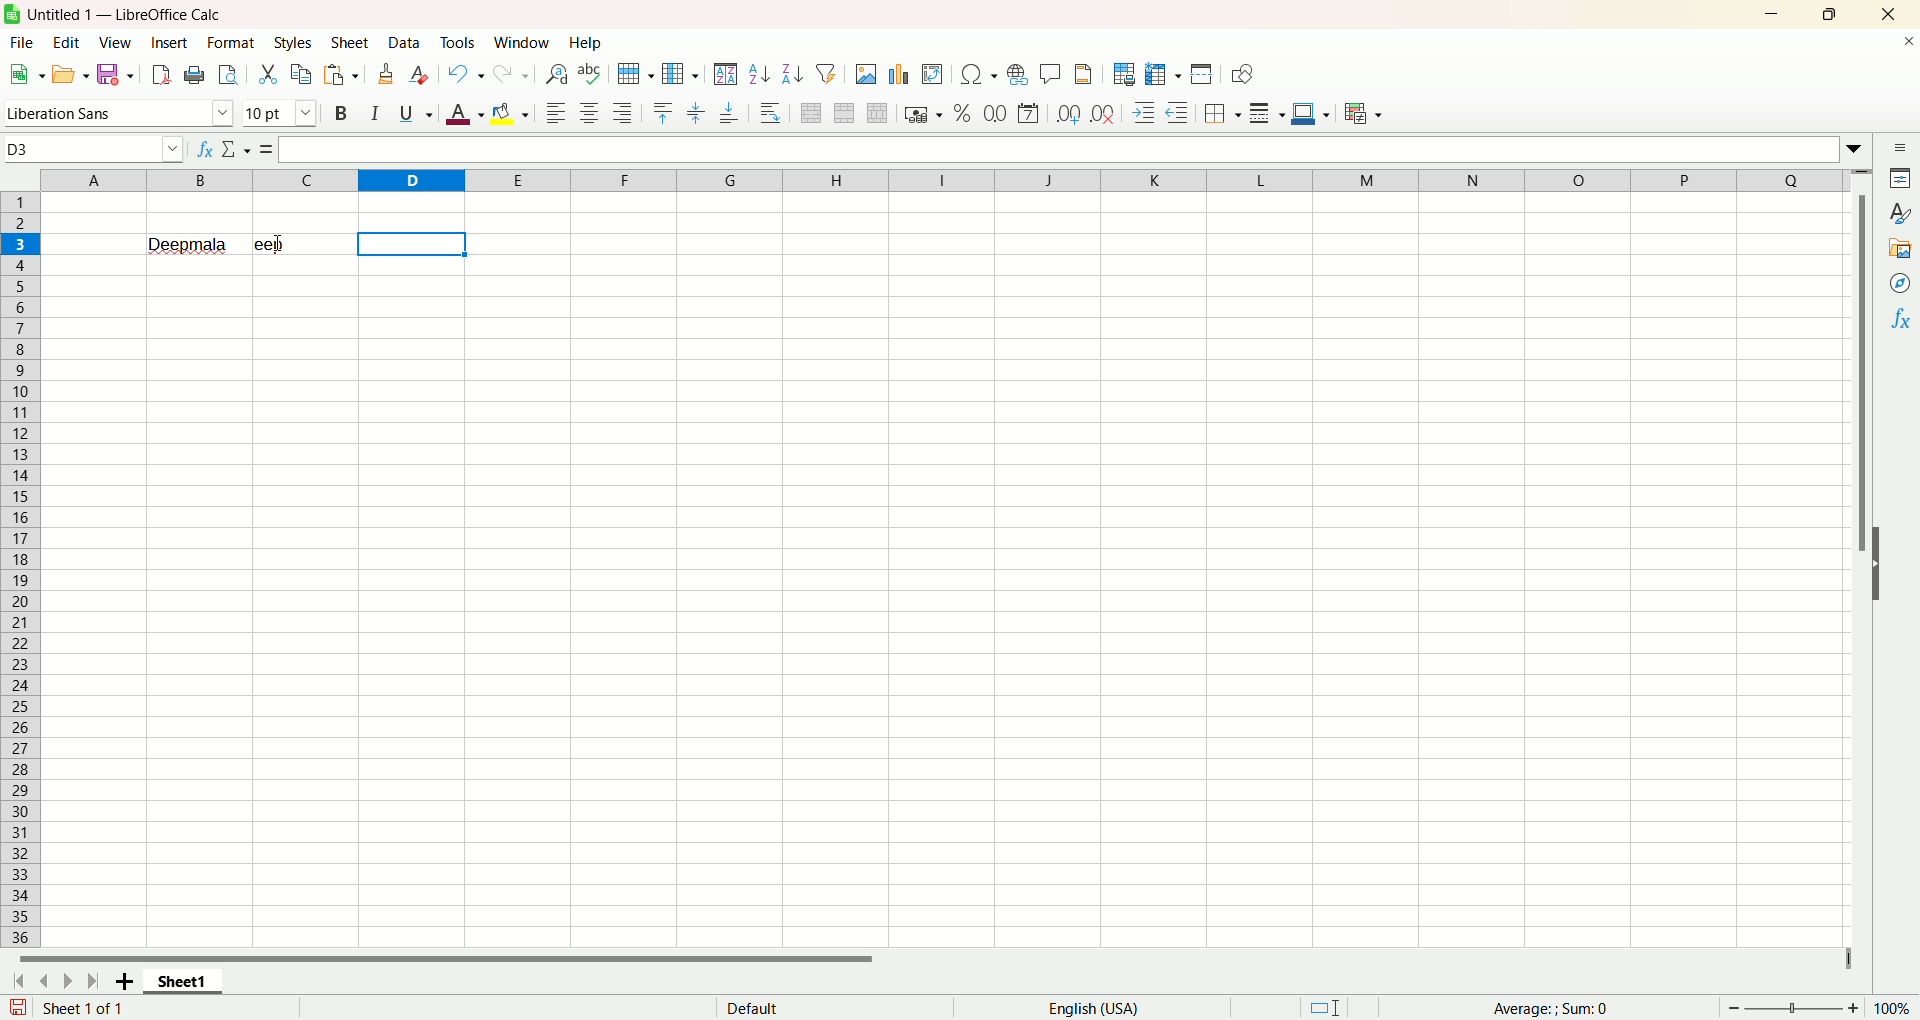 The height and width of the screenshot is (1020, 1920). What do you see at coordinates (1084, 73) in the screenshot?
I see `header and footer` at bounding box center [1084, 73].